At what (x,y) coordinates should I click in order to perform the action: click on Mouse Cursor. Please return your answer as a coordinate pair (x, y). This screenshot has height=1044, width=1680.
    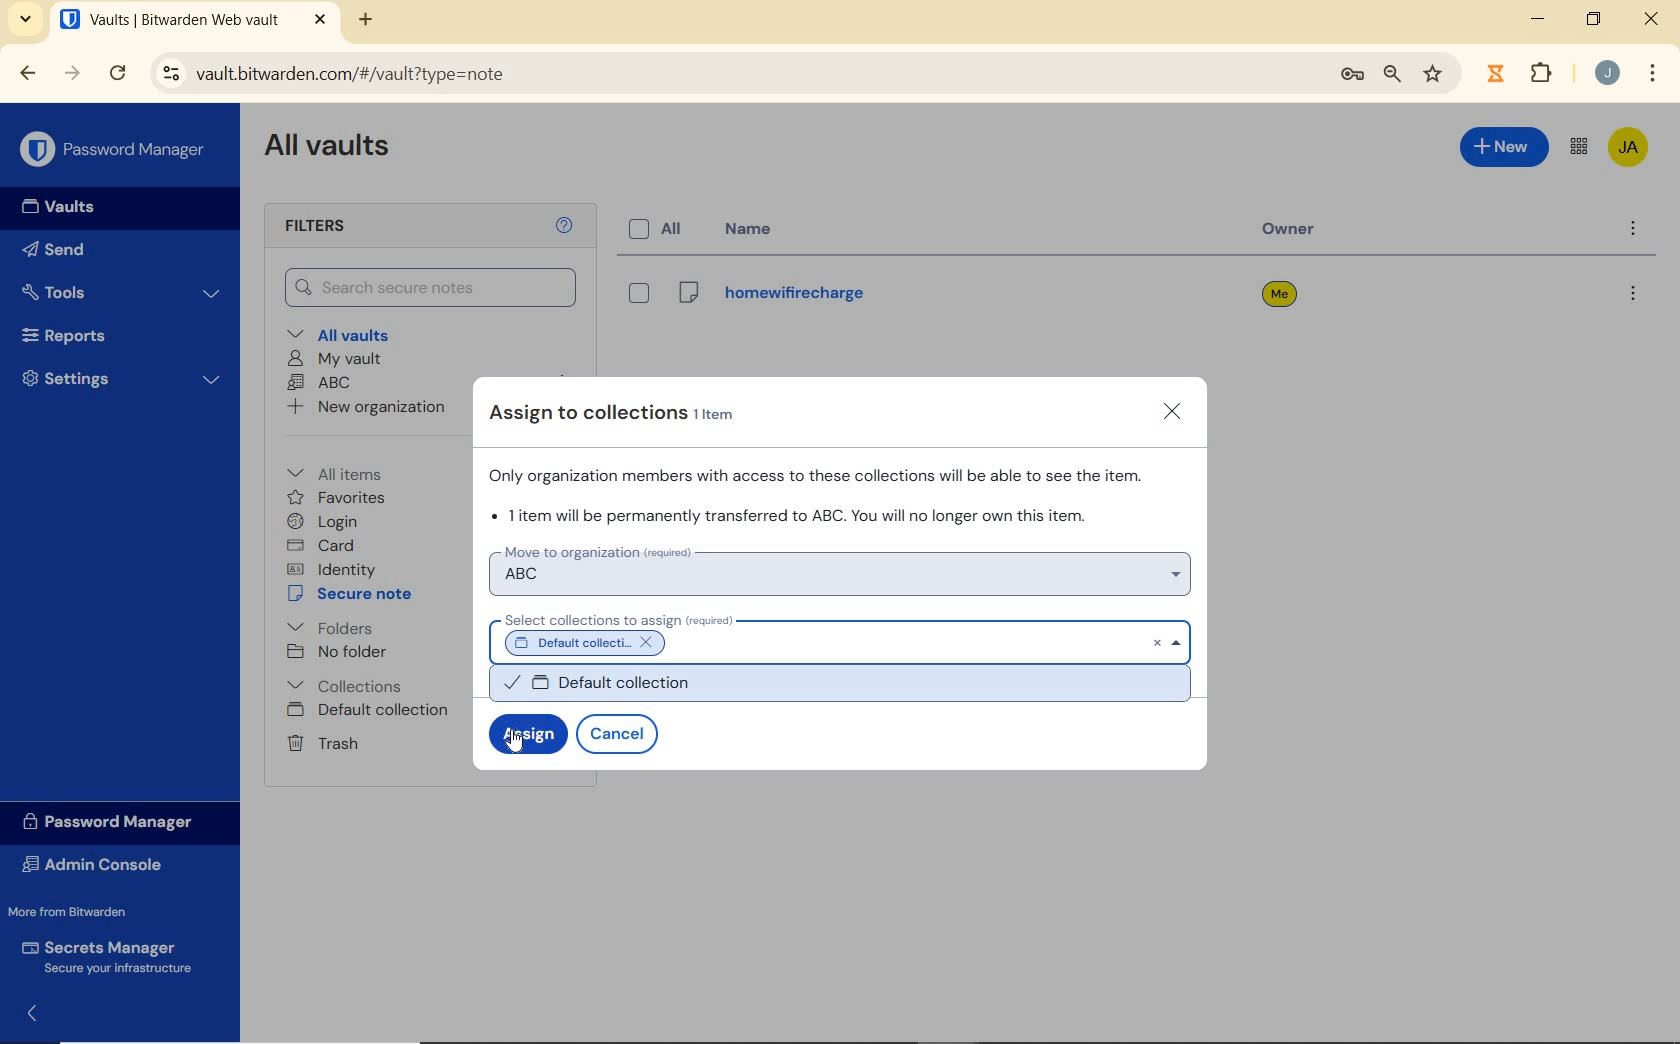
    Looking at the image, I should click on (518, 748).